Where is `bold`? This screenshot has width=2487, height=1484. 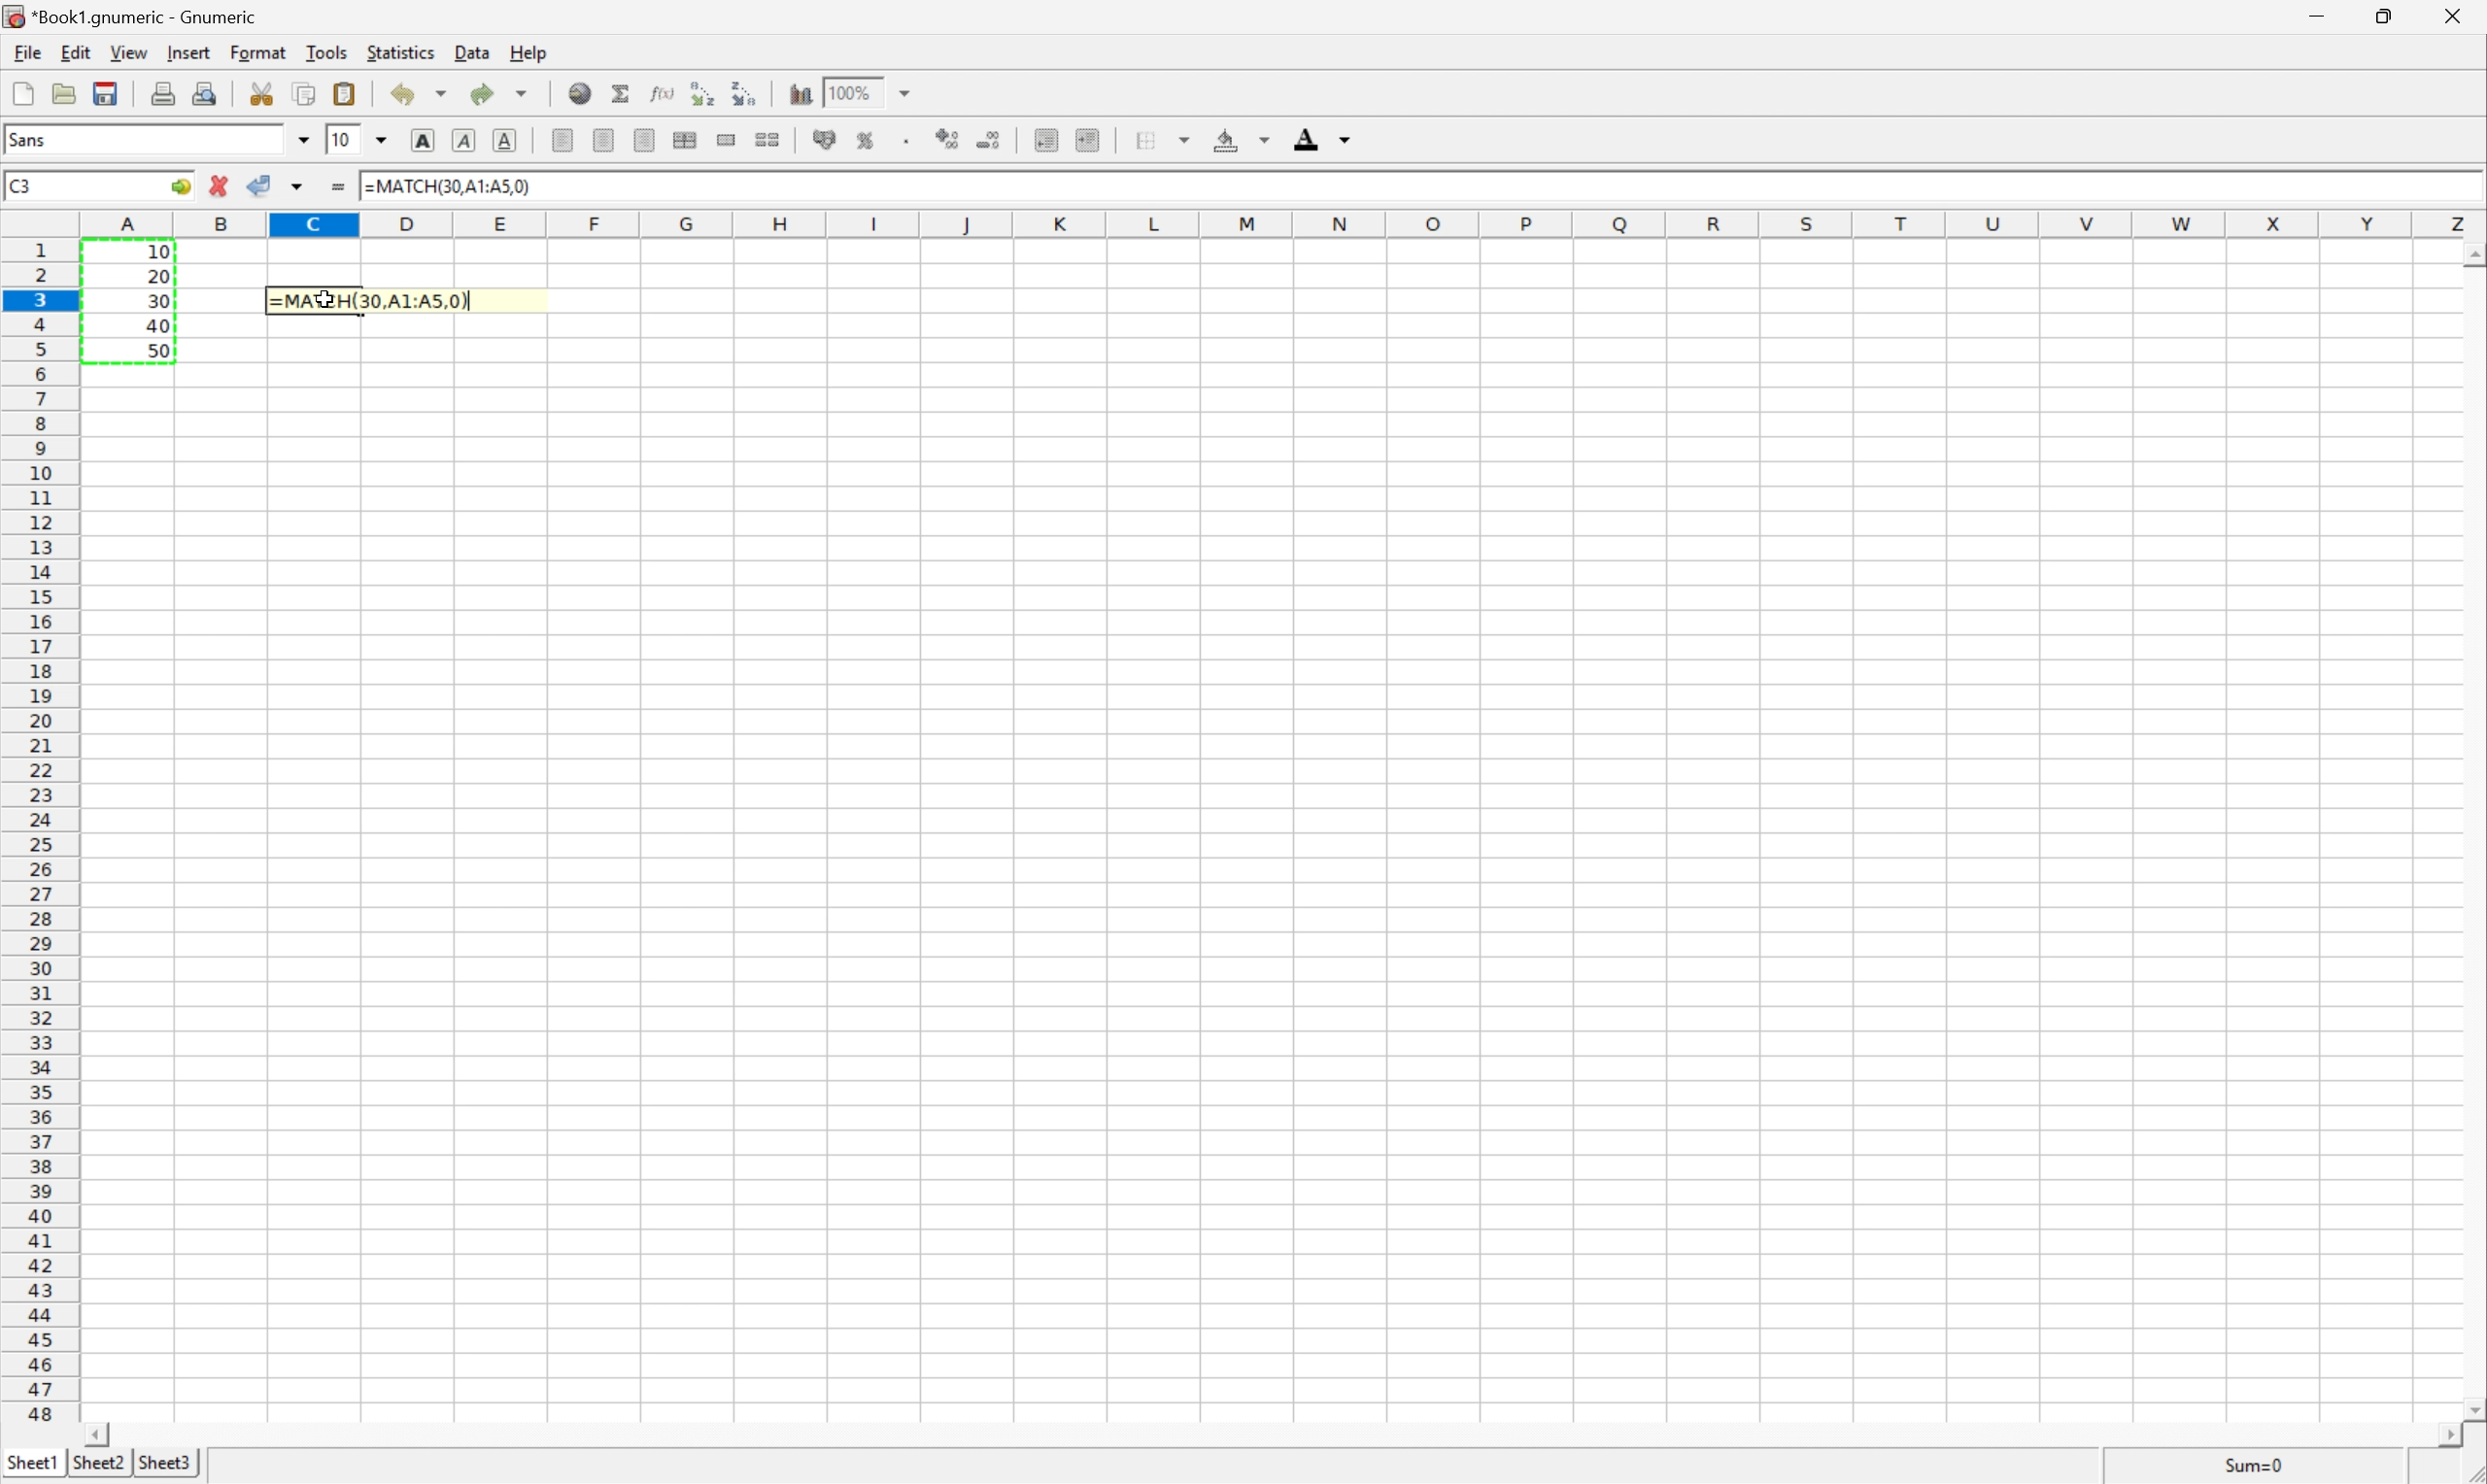
bold is located at coordinates (423, 140).